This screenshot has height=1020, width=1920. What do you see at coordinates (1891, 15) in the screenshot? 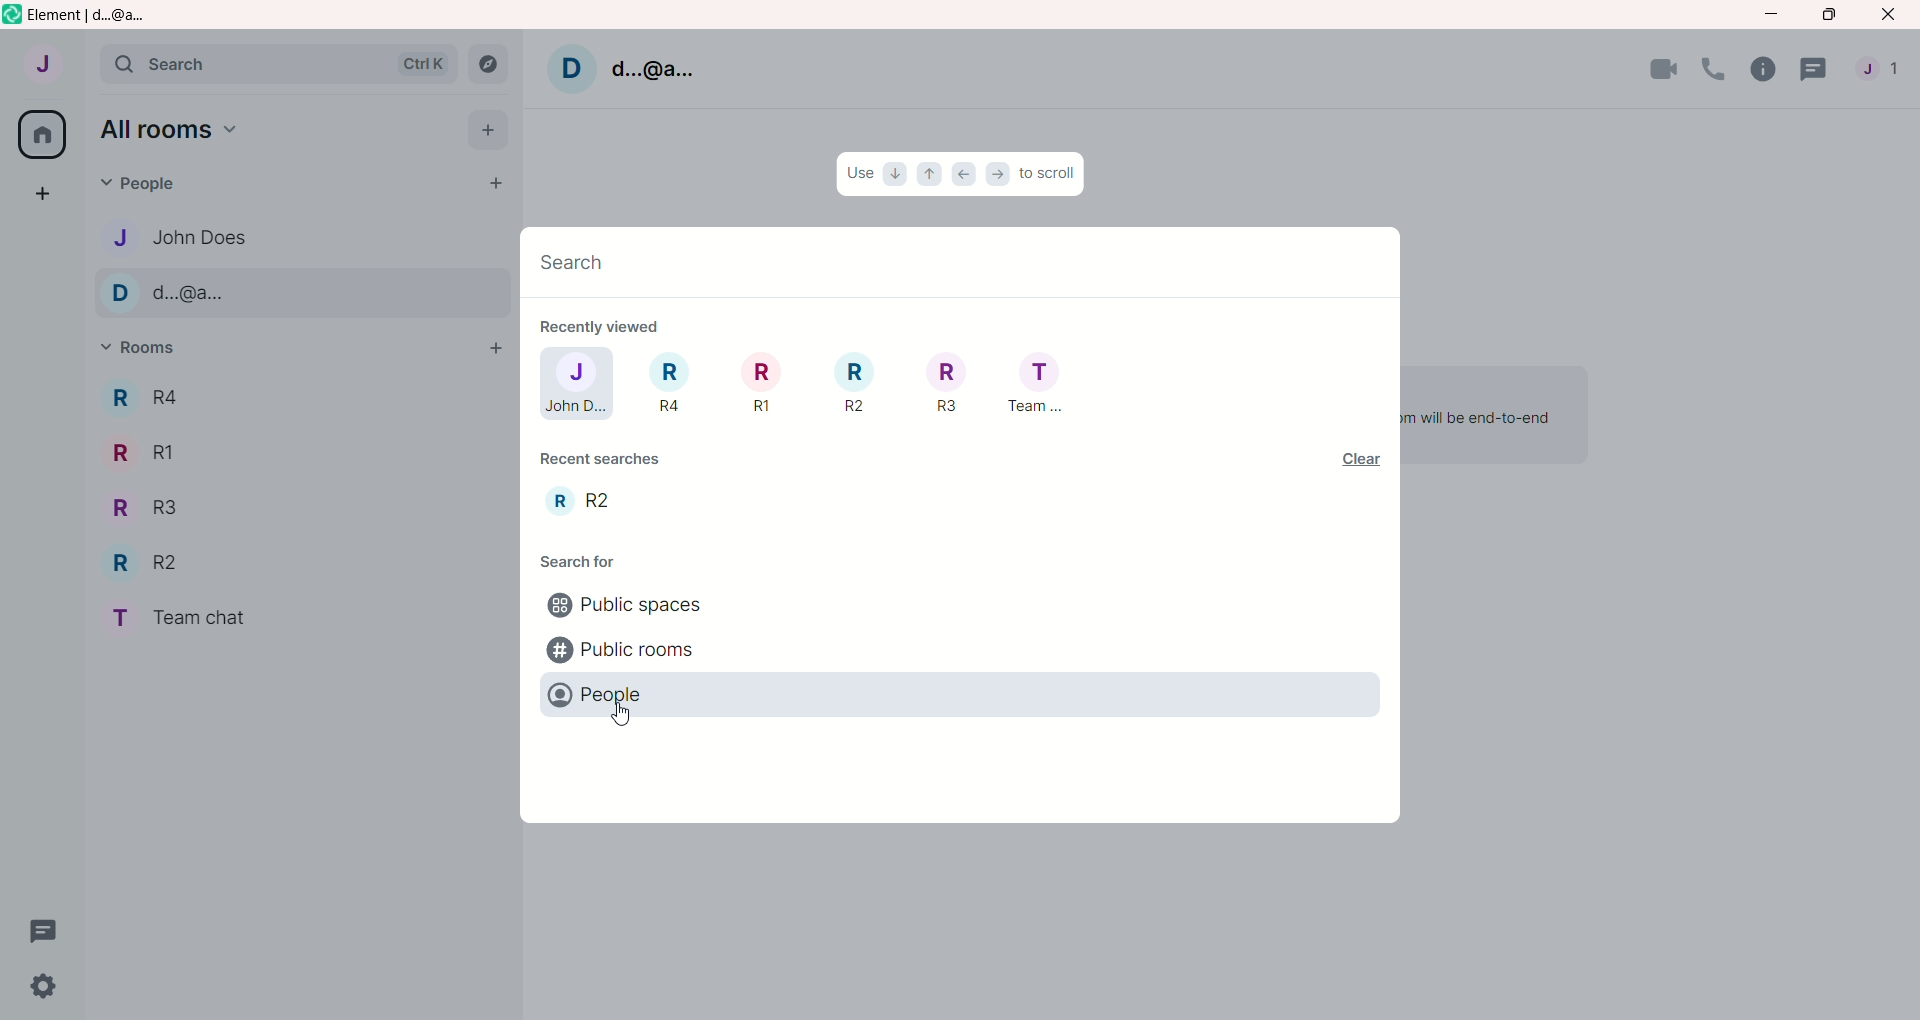
I see `close` at bounding box center [1891, 15].